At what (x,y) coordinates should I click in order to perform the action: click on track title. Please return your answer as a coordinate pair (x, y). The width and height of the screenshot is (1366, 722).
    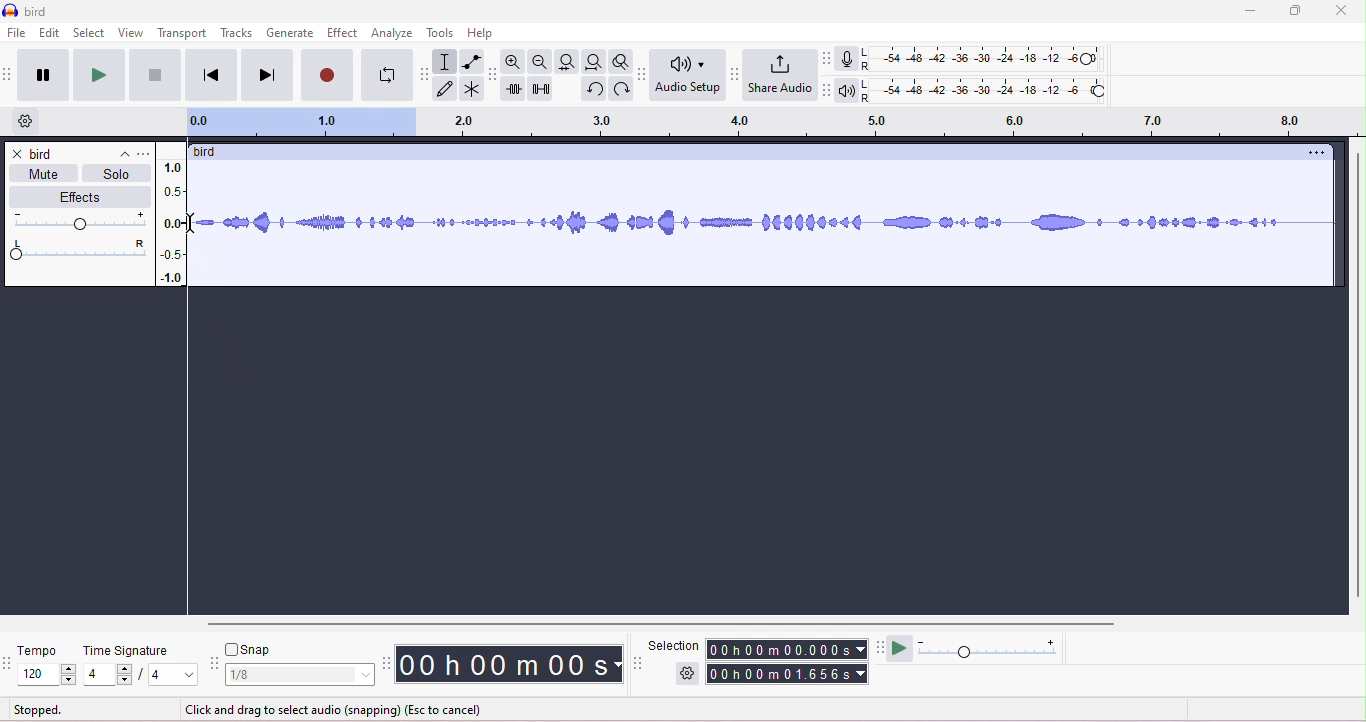
    Looking at the image, I should click on (146, 153).